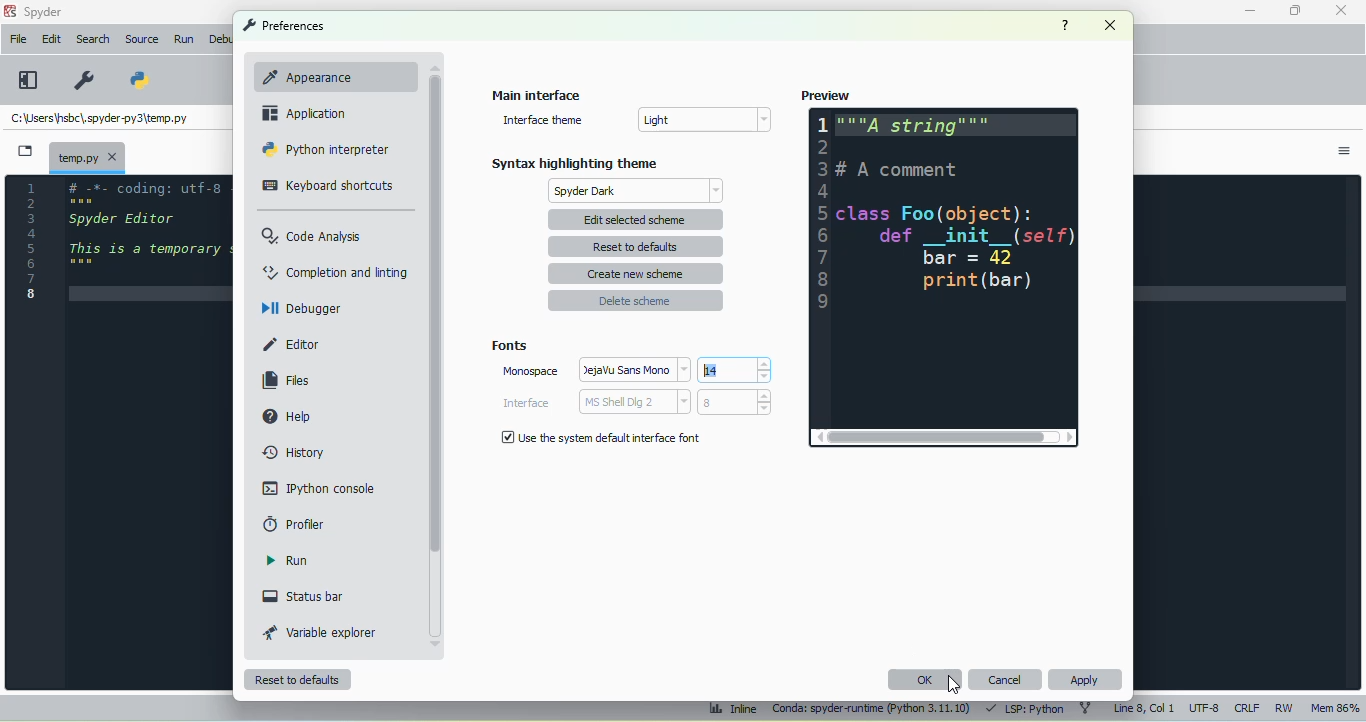  I want to click on interface, so click(526, 403).